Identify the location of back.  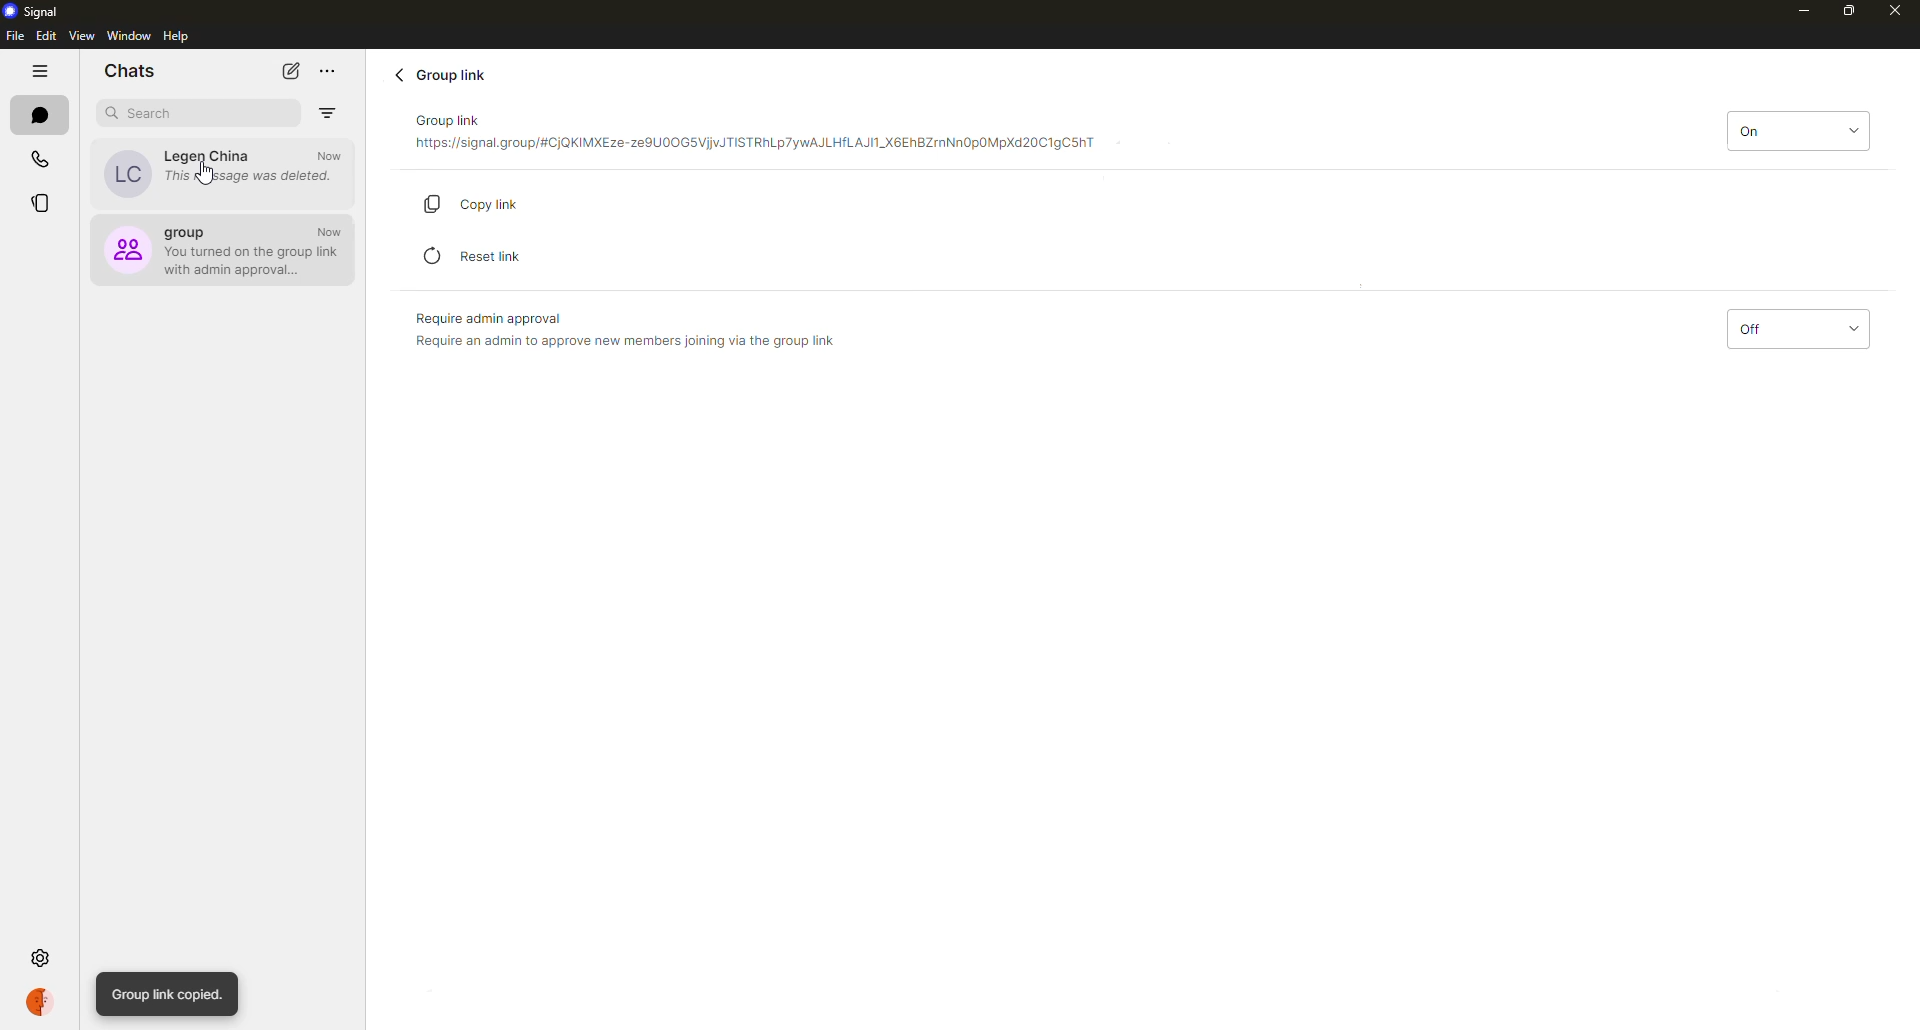
(399, 74).